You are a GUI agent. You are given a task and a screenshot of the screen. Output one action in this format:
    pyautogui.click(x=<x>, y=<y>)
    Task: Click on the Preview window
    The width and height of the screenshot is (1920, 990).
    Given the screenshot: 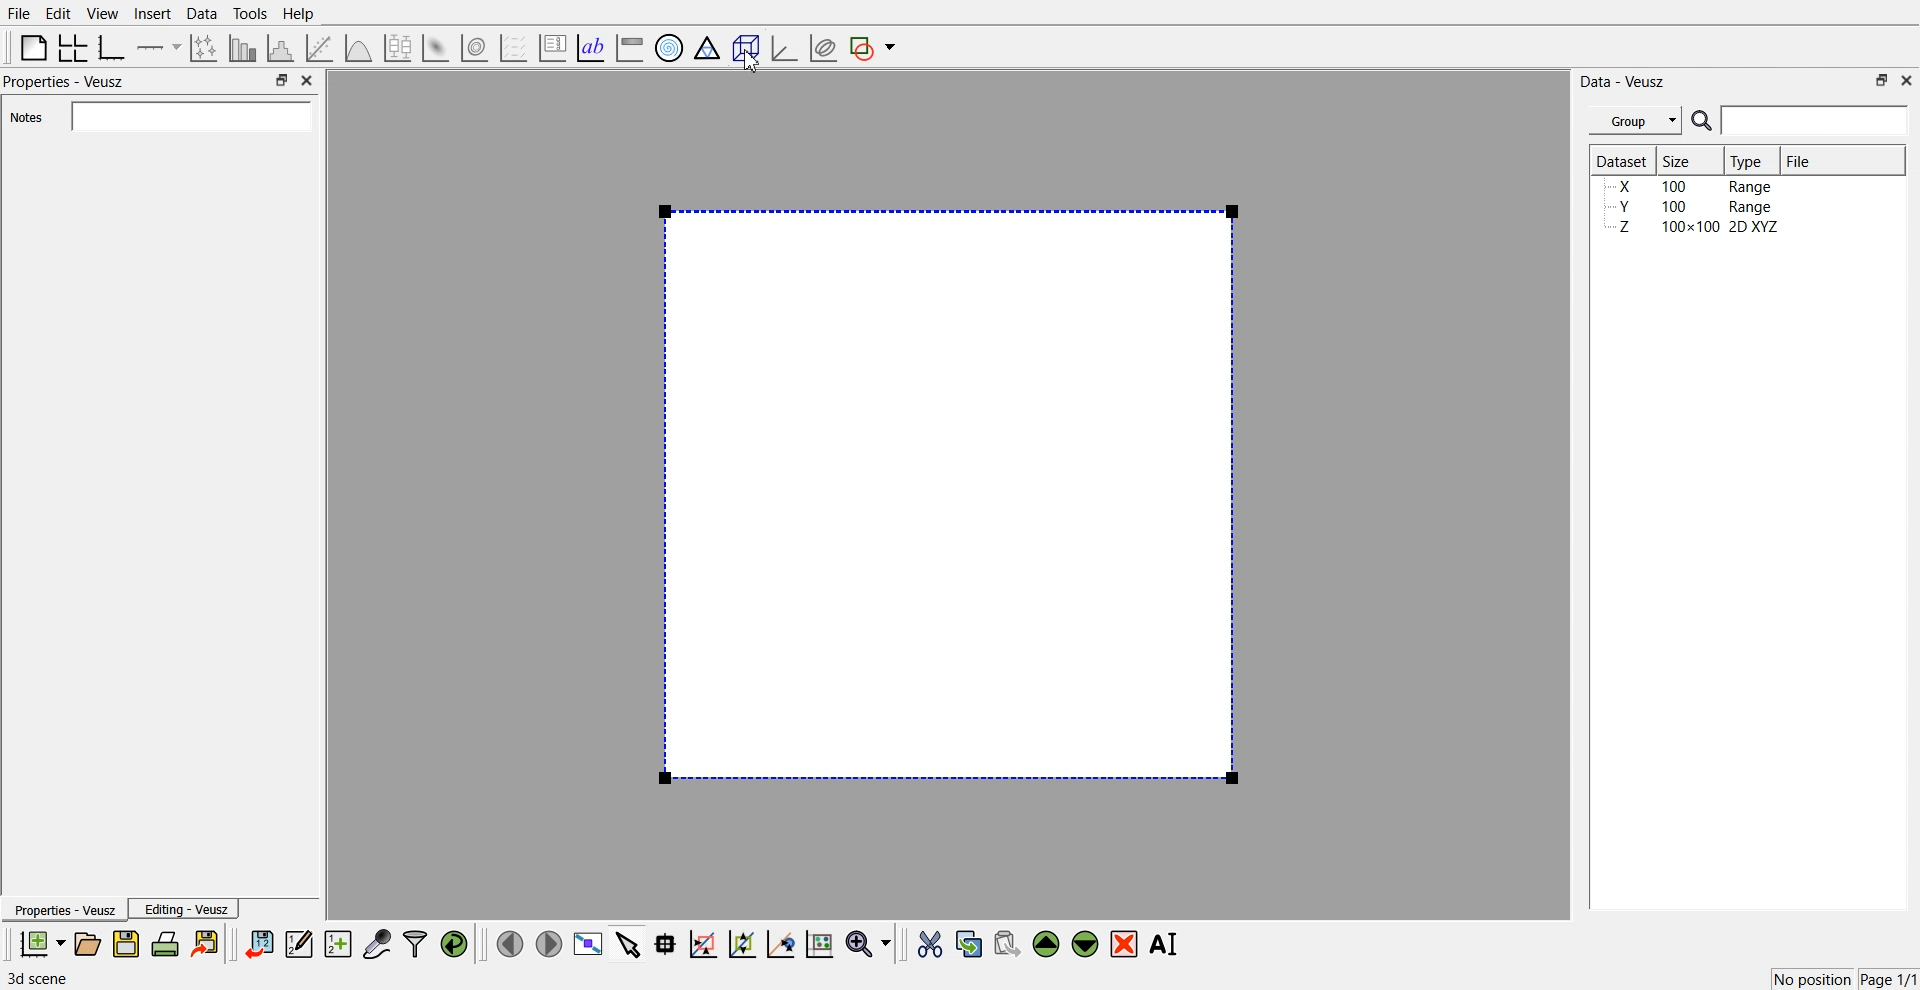 What is the action you would take?
    pyautogui.click(x=949, y=494)
    